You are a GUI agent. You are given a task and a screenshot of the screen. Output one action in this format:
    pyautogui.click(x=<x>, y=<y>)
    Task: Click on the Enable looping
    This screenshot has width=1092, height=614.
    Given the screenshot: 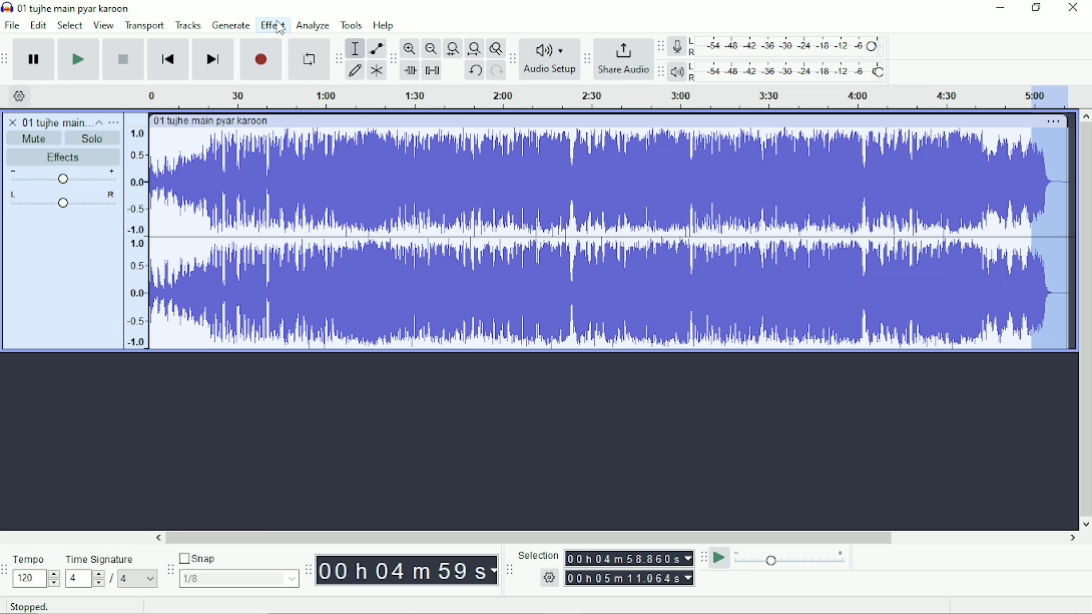 What is the action you would take?
    pyautogui.click(x=309, y=60)
    